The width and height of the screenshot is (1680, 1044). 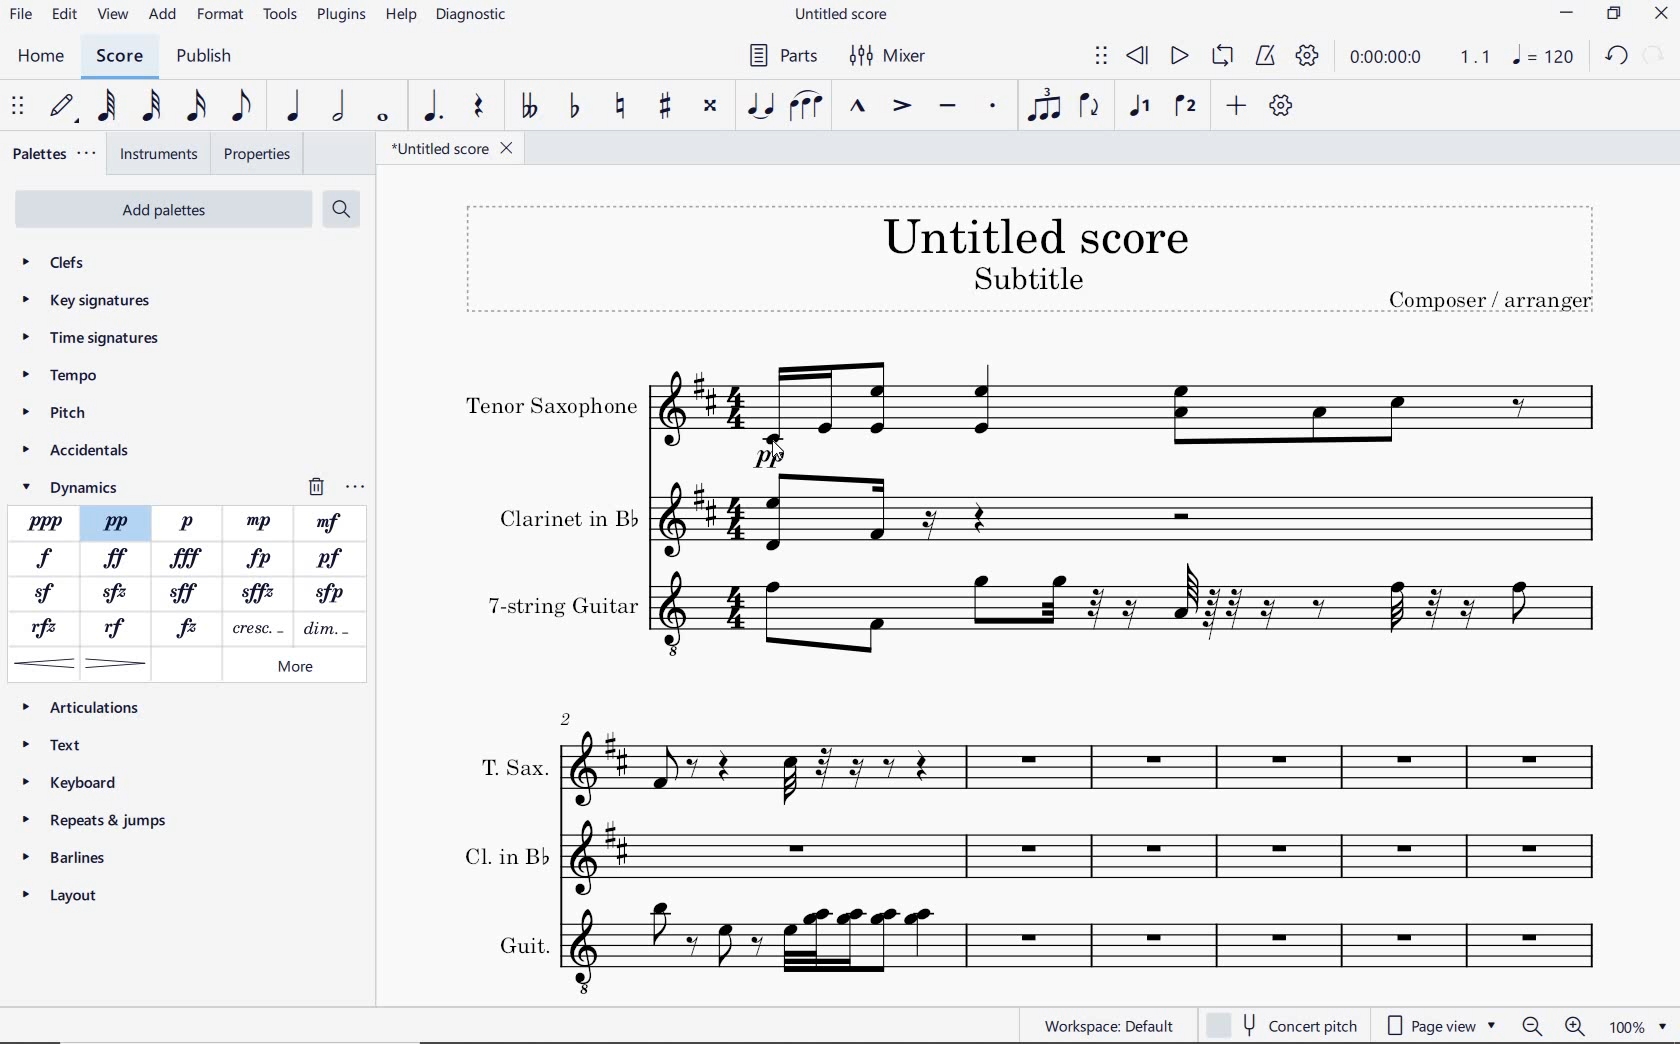 I want to click on FP (FORTEPIANO), so click(x=261, y=558).